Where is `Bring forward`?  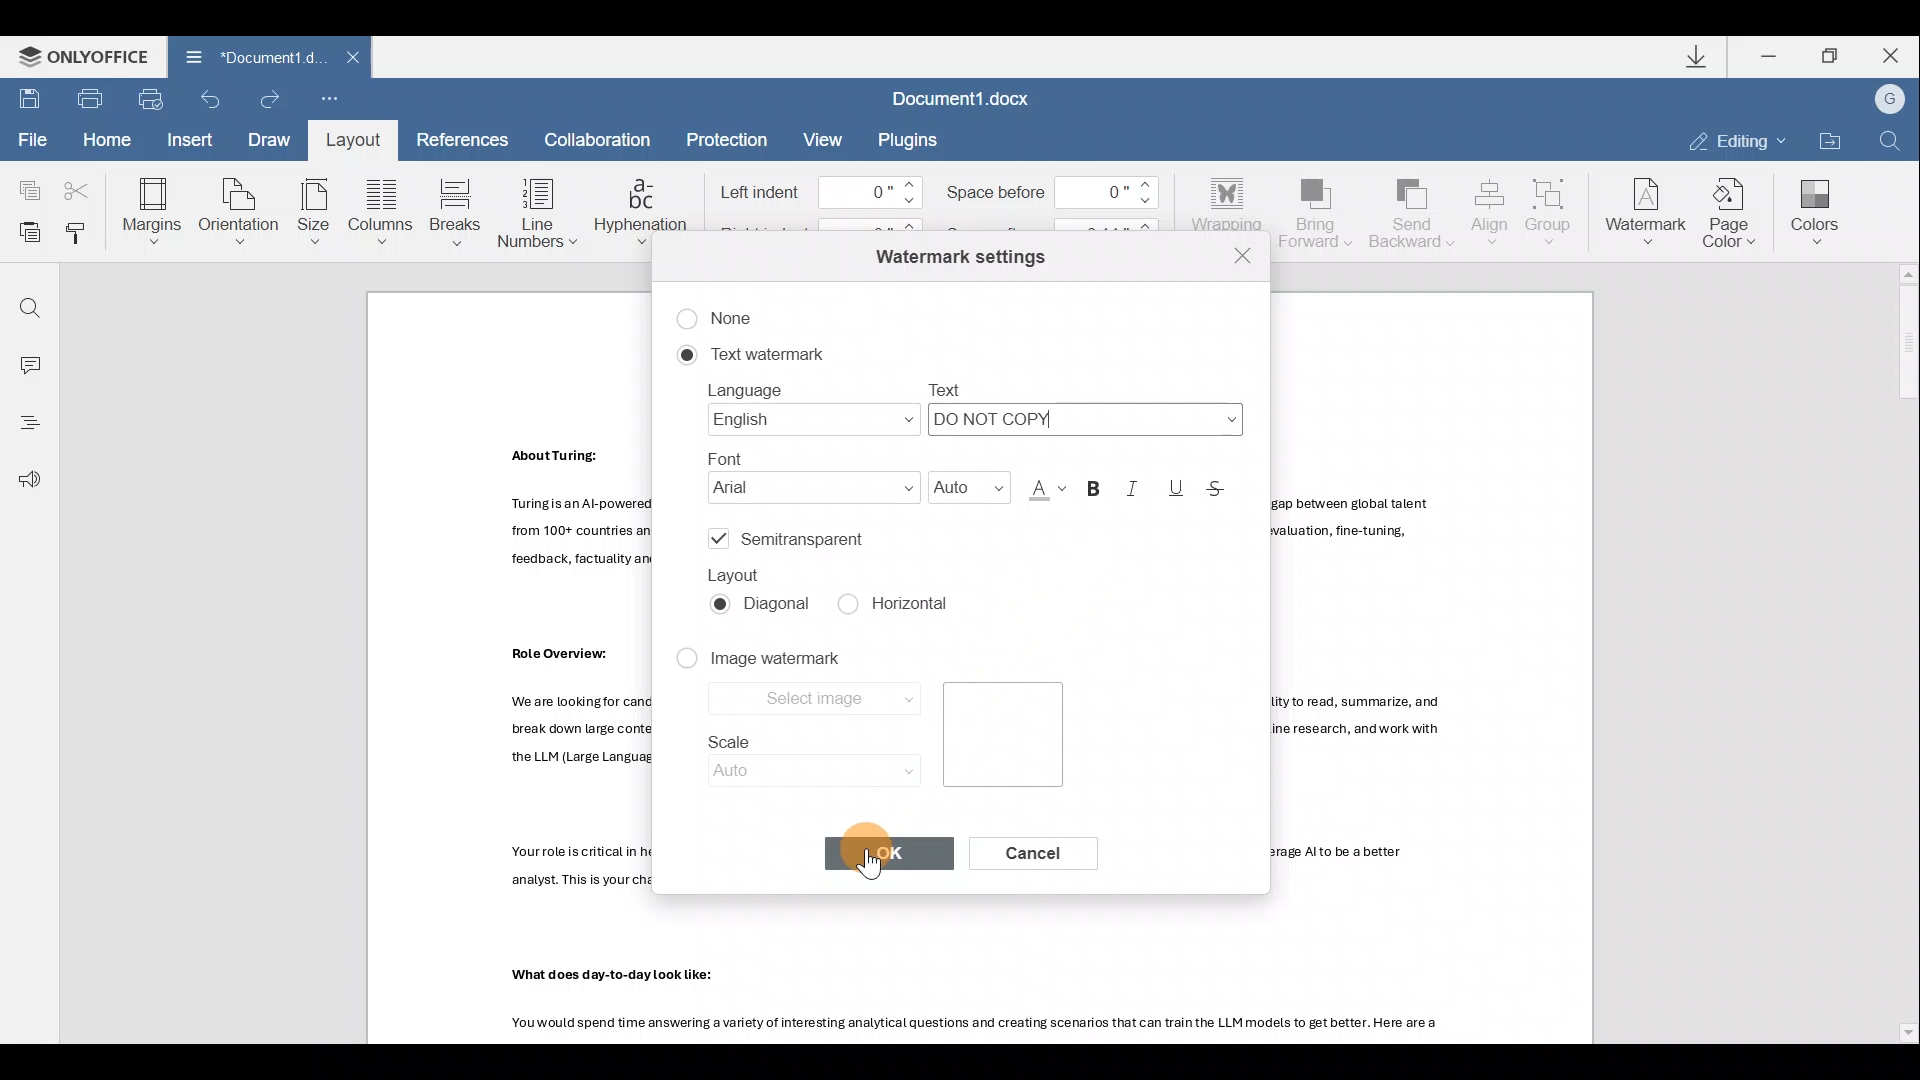
Bring forward is located at coordinates (1318, 216).